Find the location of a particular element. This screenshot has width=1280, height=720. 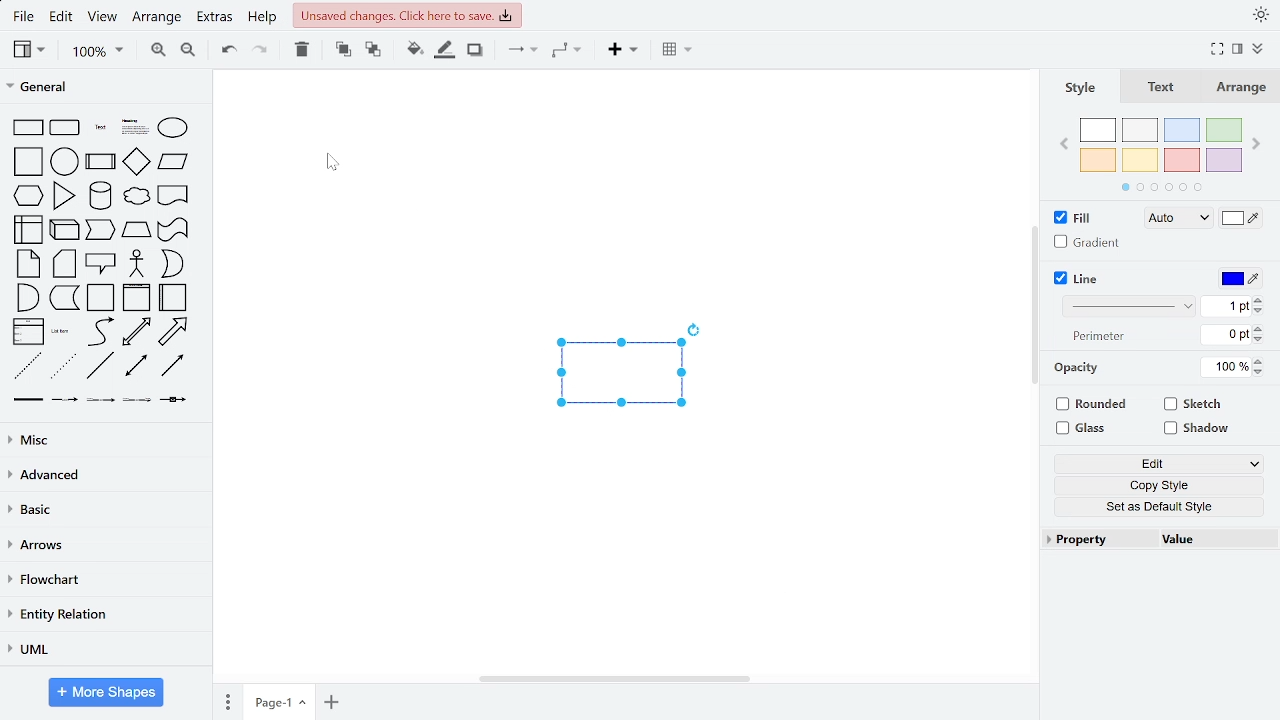

glass is located at coordinates (1083, 428).